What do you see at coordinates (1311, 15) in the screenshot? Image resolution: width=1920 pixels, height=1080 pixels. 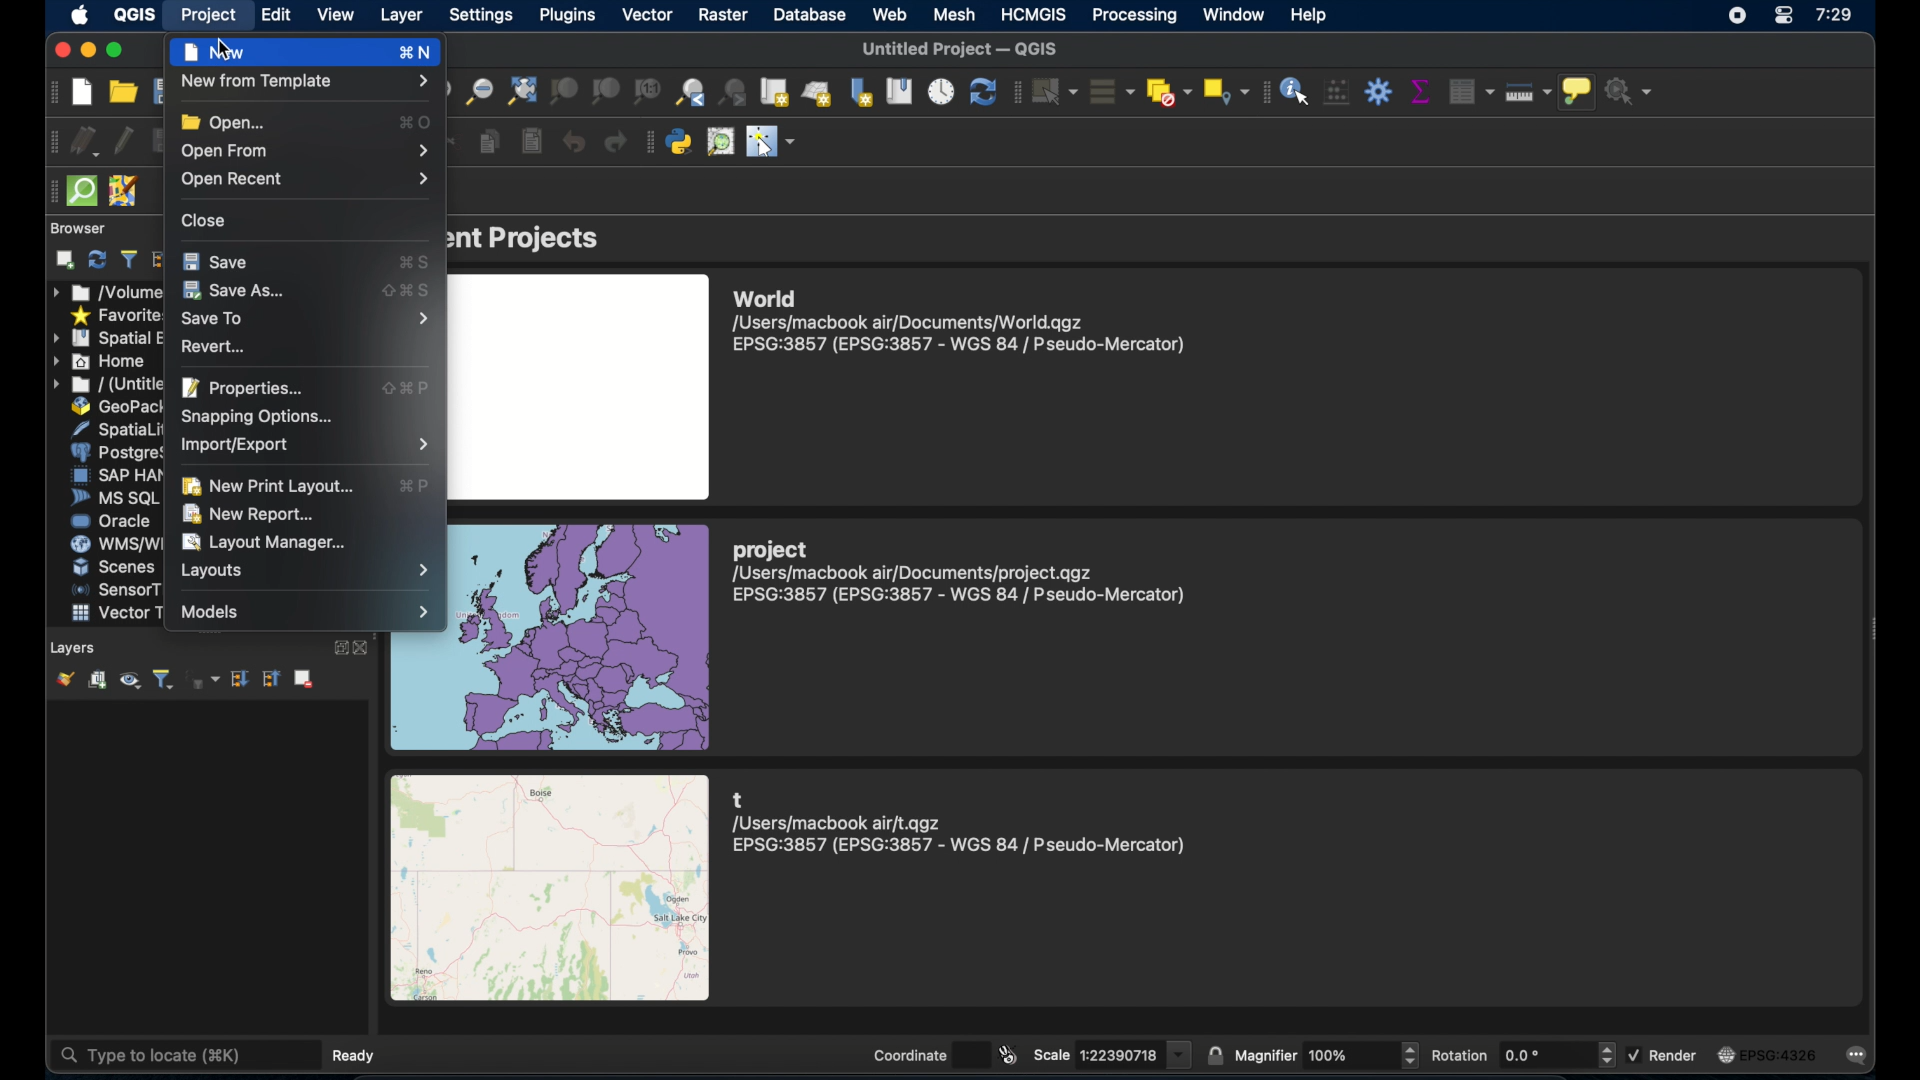 I see `help` at bounding box center [1311, 15].